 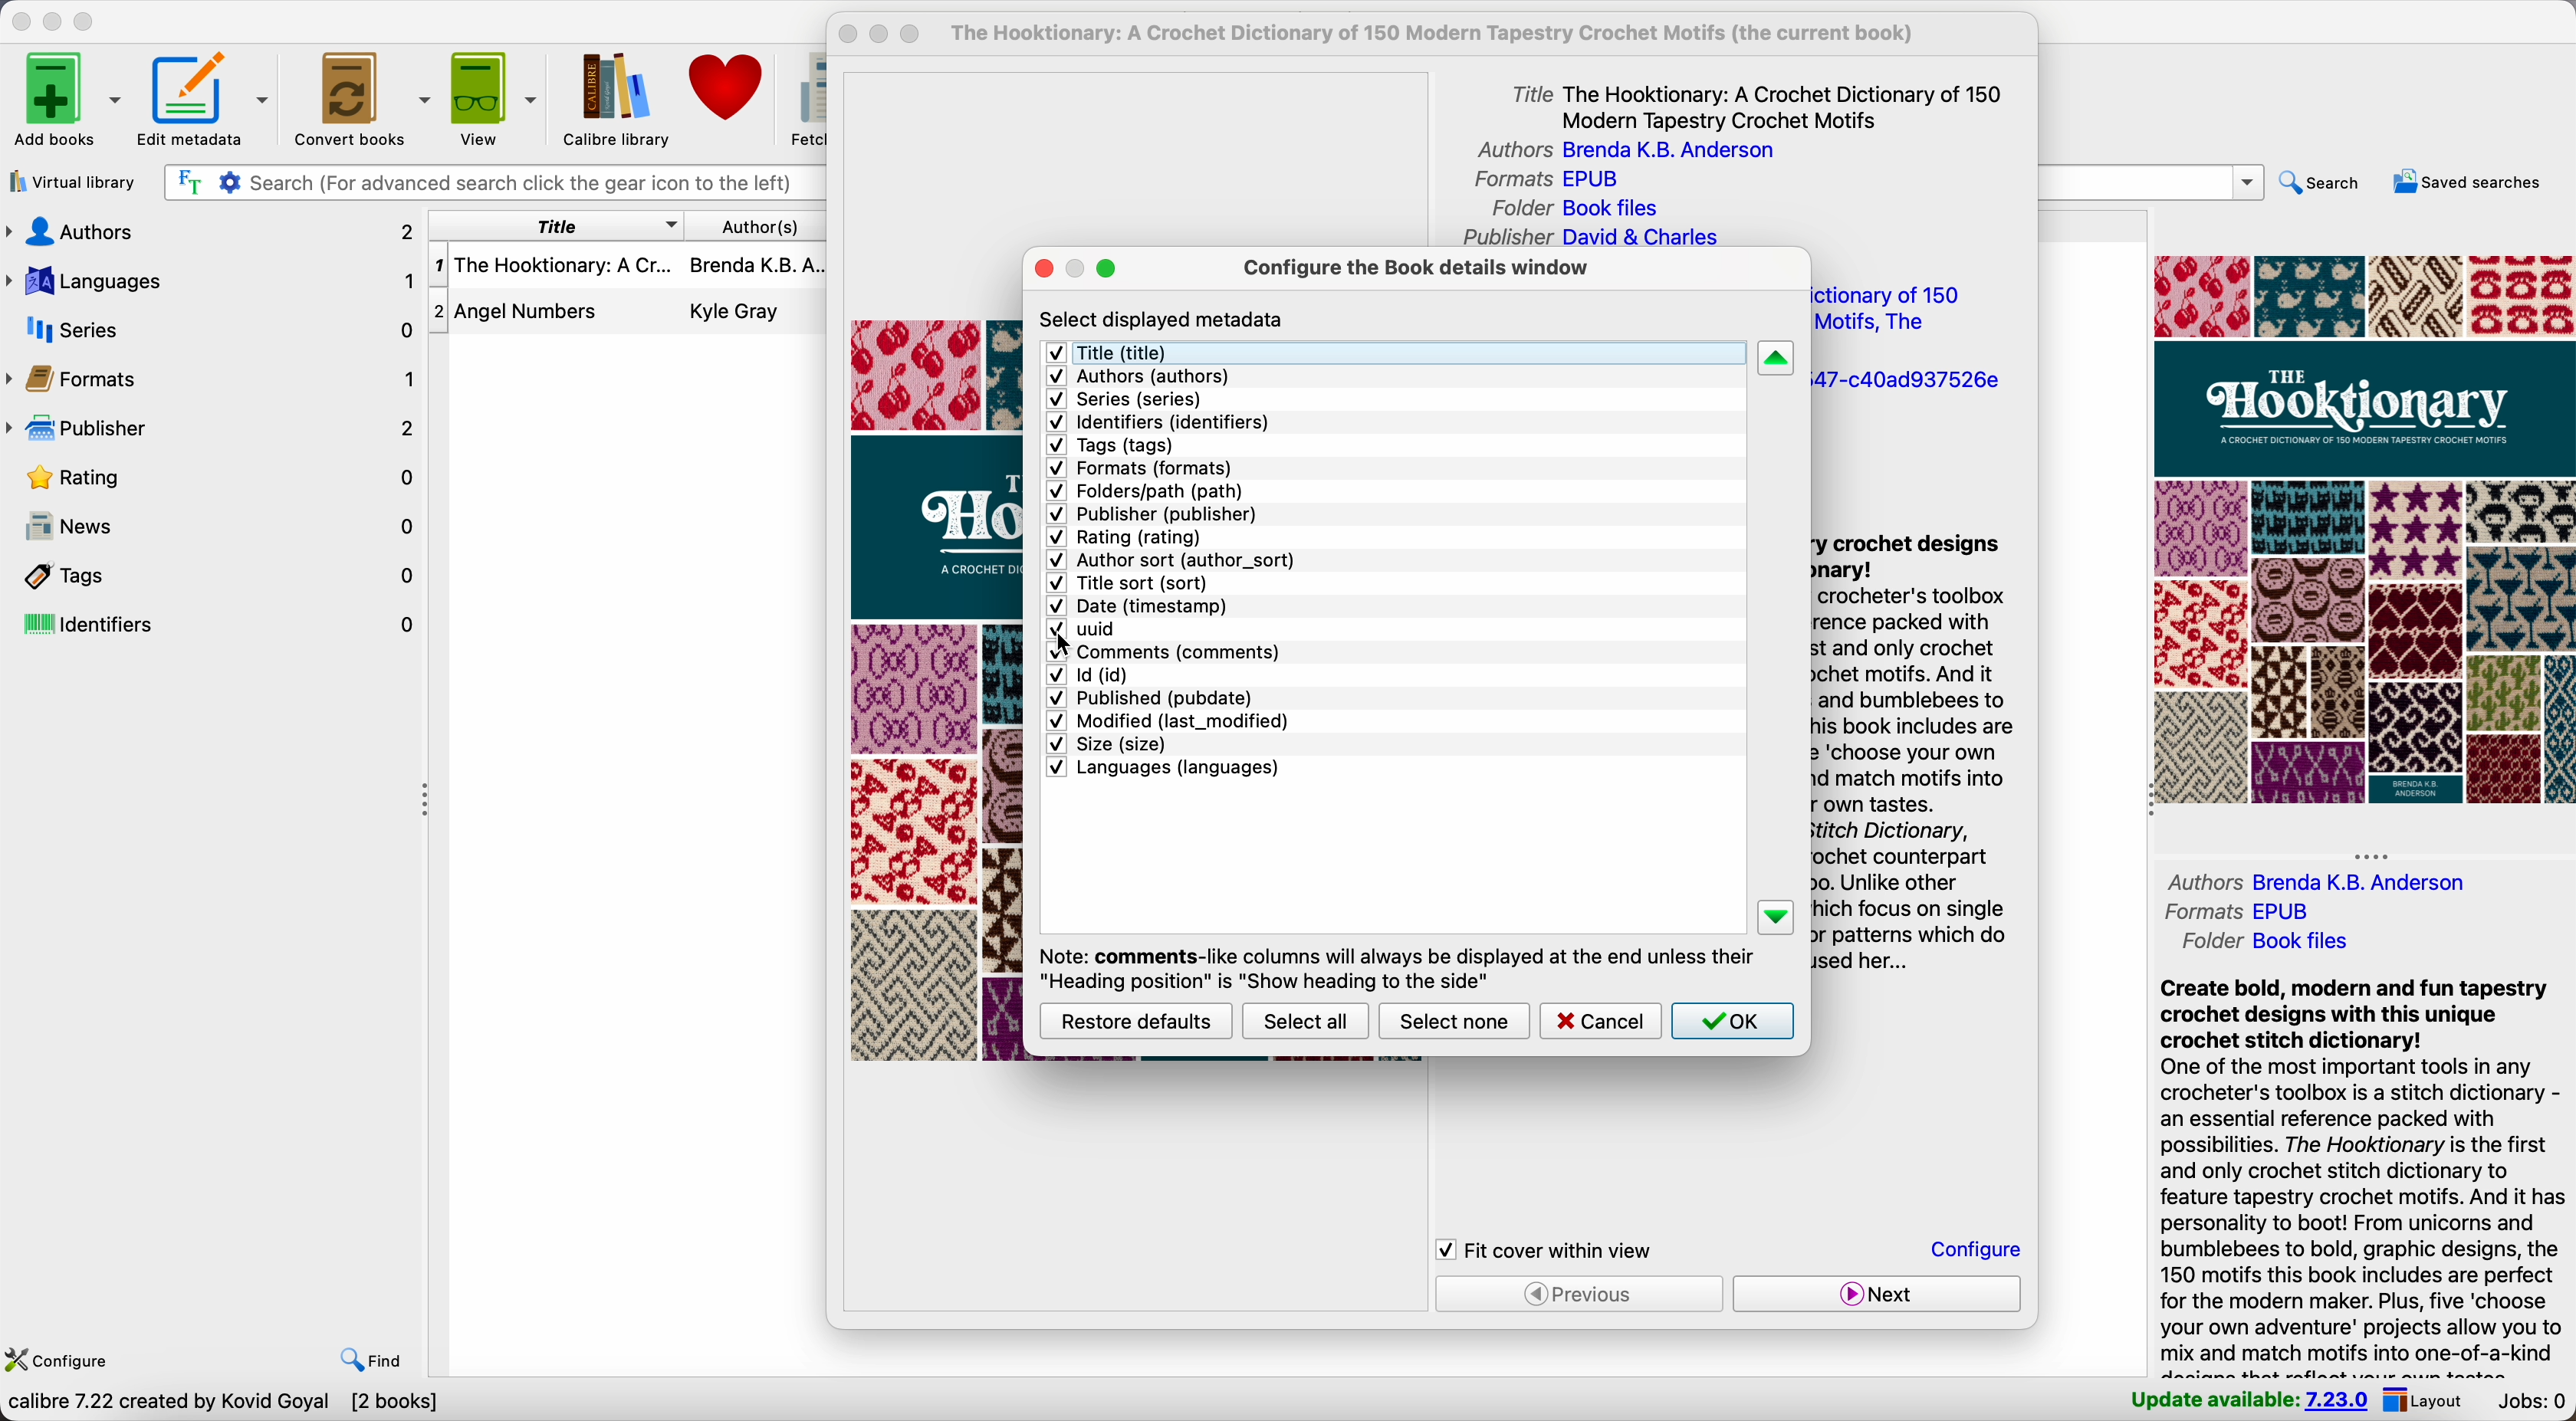 What do you see at coordinates (493, 97) in the screenshot?
I see `view` at bounding box center [493, 97].